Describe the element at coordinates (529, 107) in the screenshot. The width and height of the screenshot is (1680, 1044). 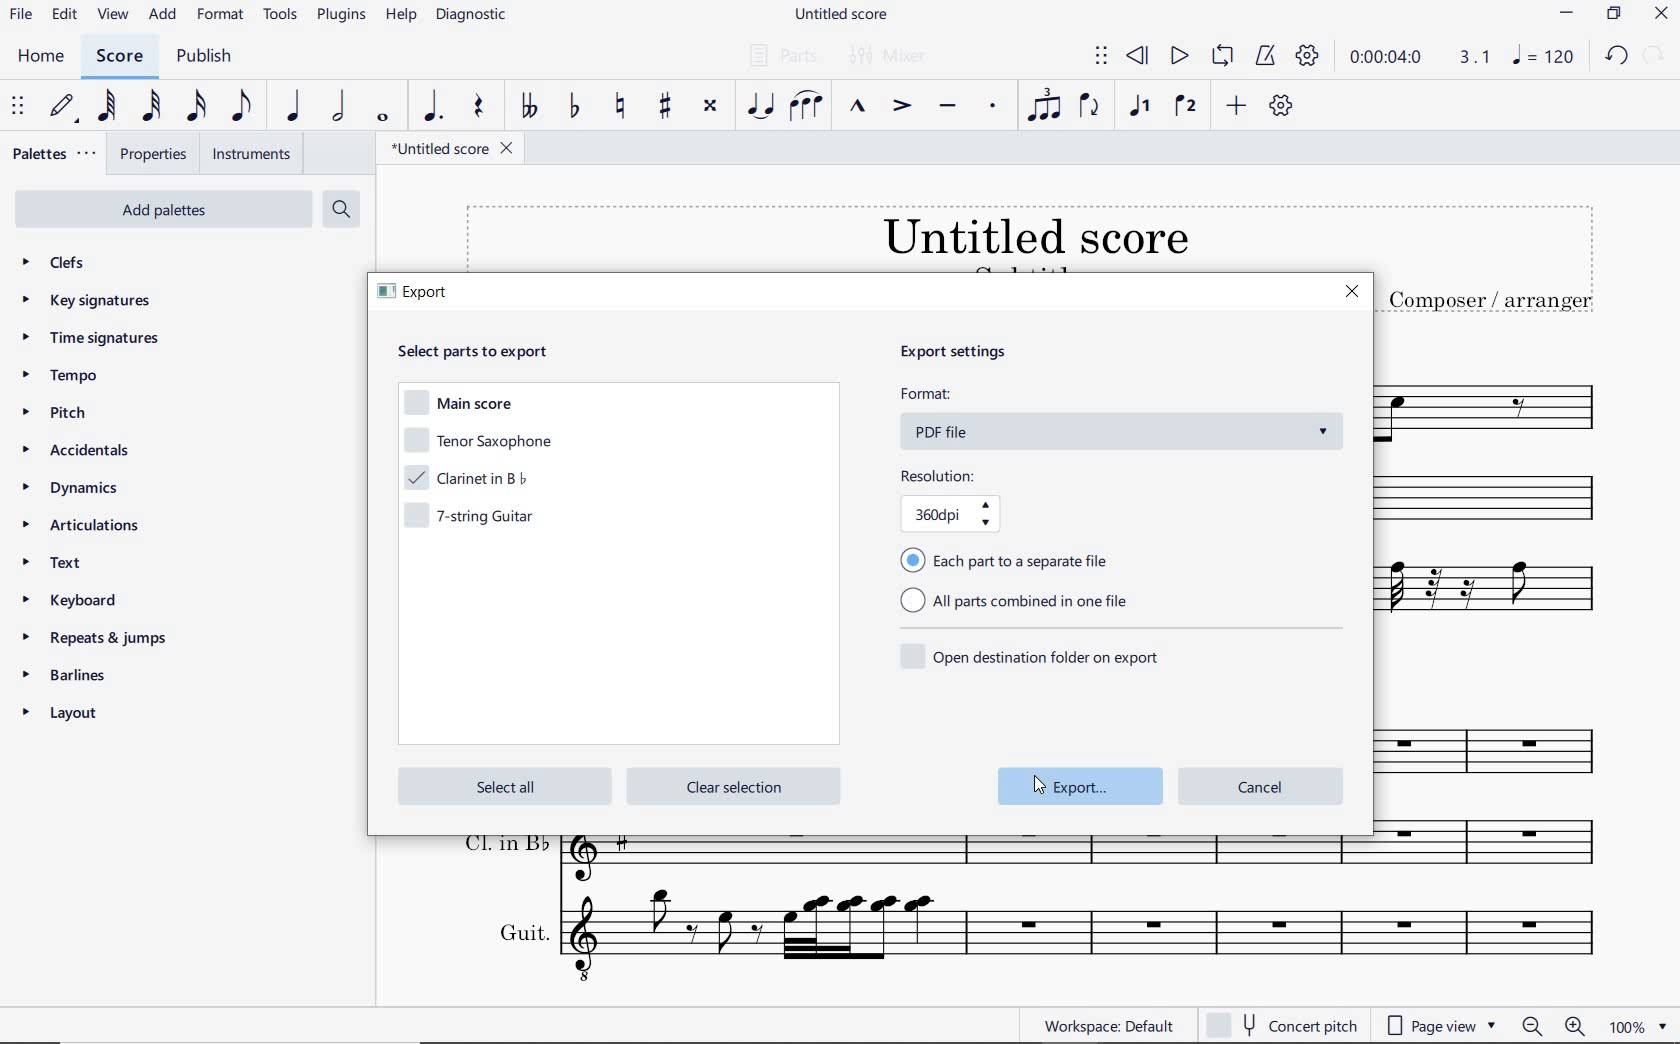
I see `TOGGLE DOUBLE-FLAT` at that location.